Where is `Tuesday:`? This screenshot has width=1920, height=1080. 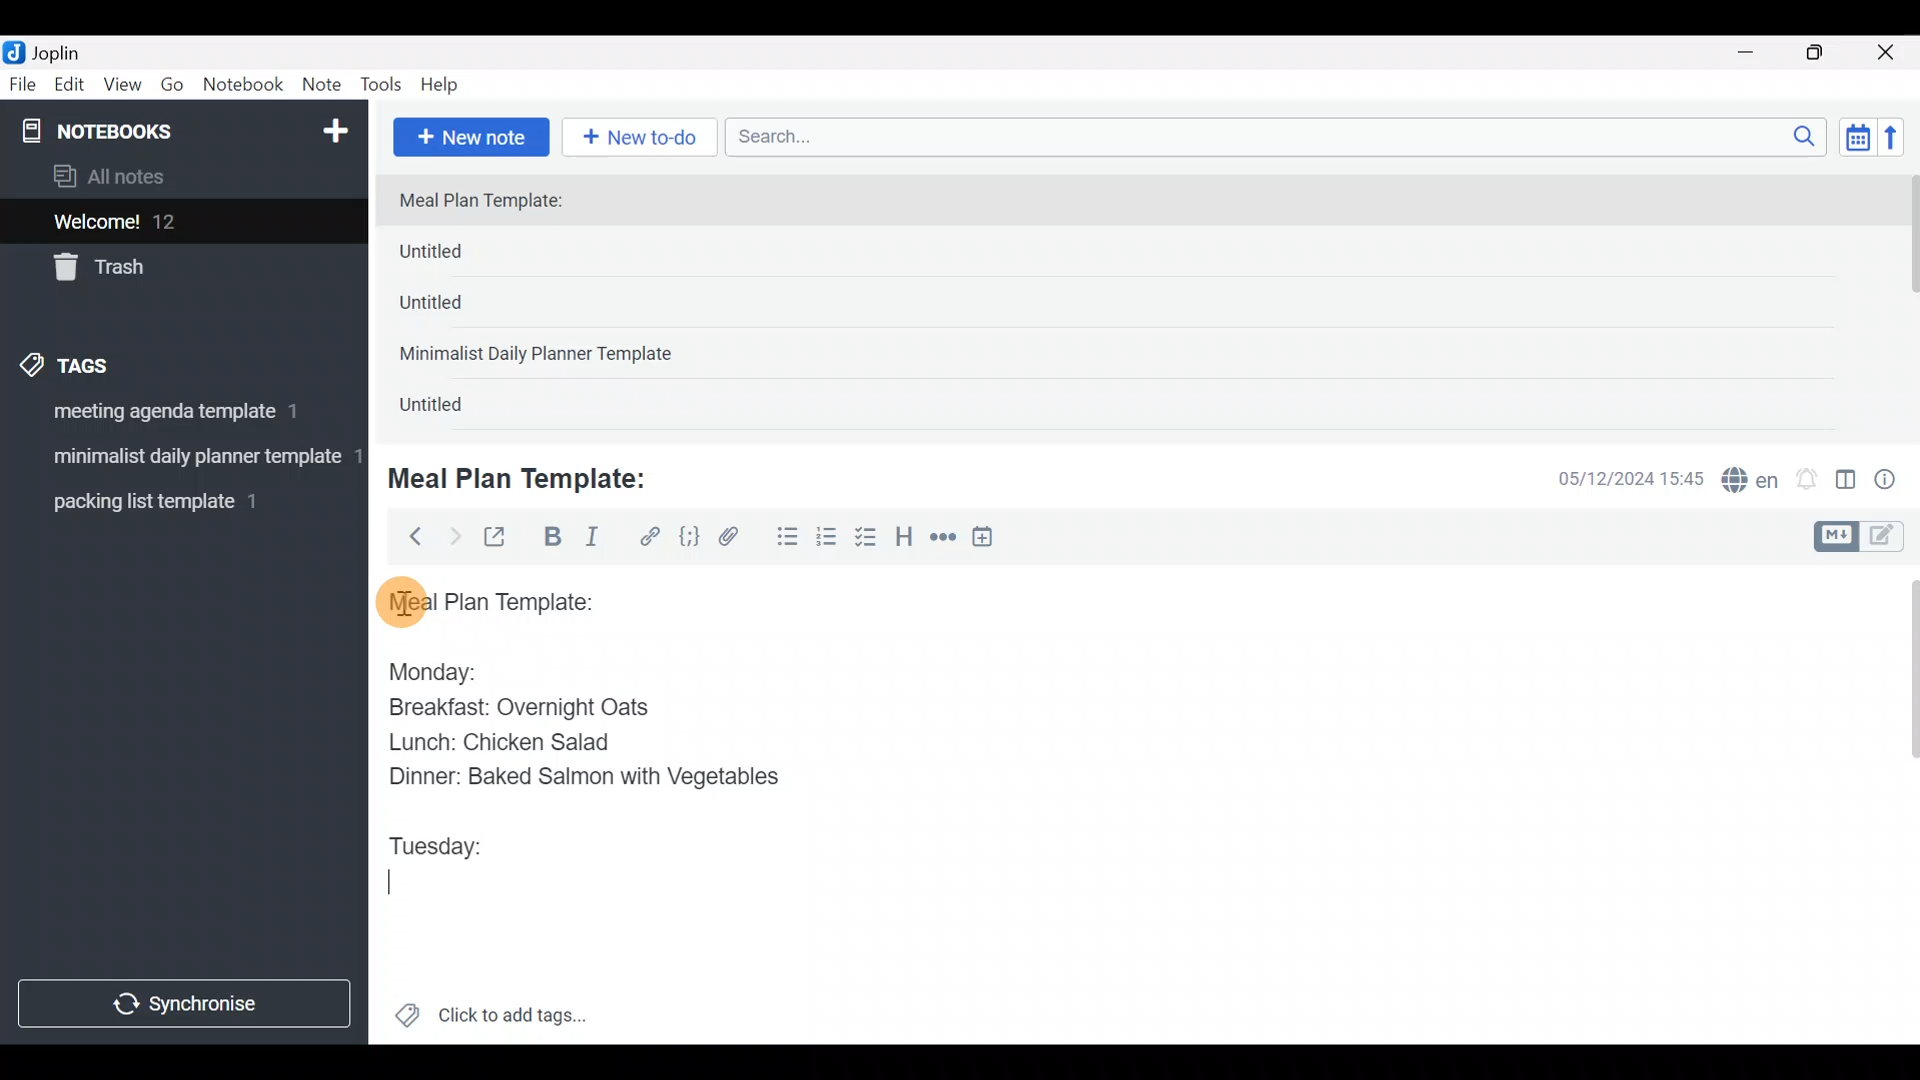
Tuesday: is located at coordinates (435, 848).